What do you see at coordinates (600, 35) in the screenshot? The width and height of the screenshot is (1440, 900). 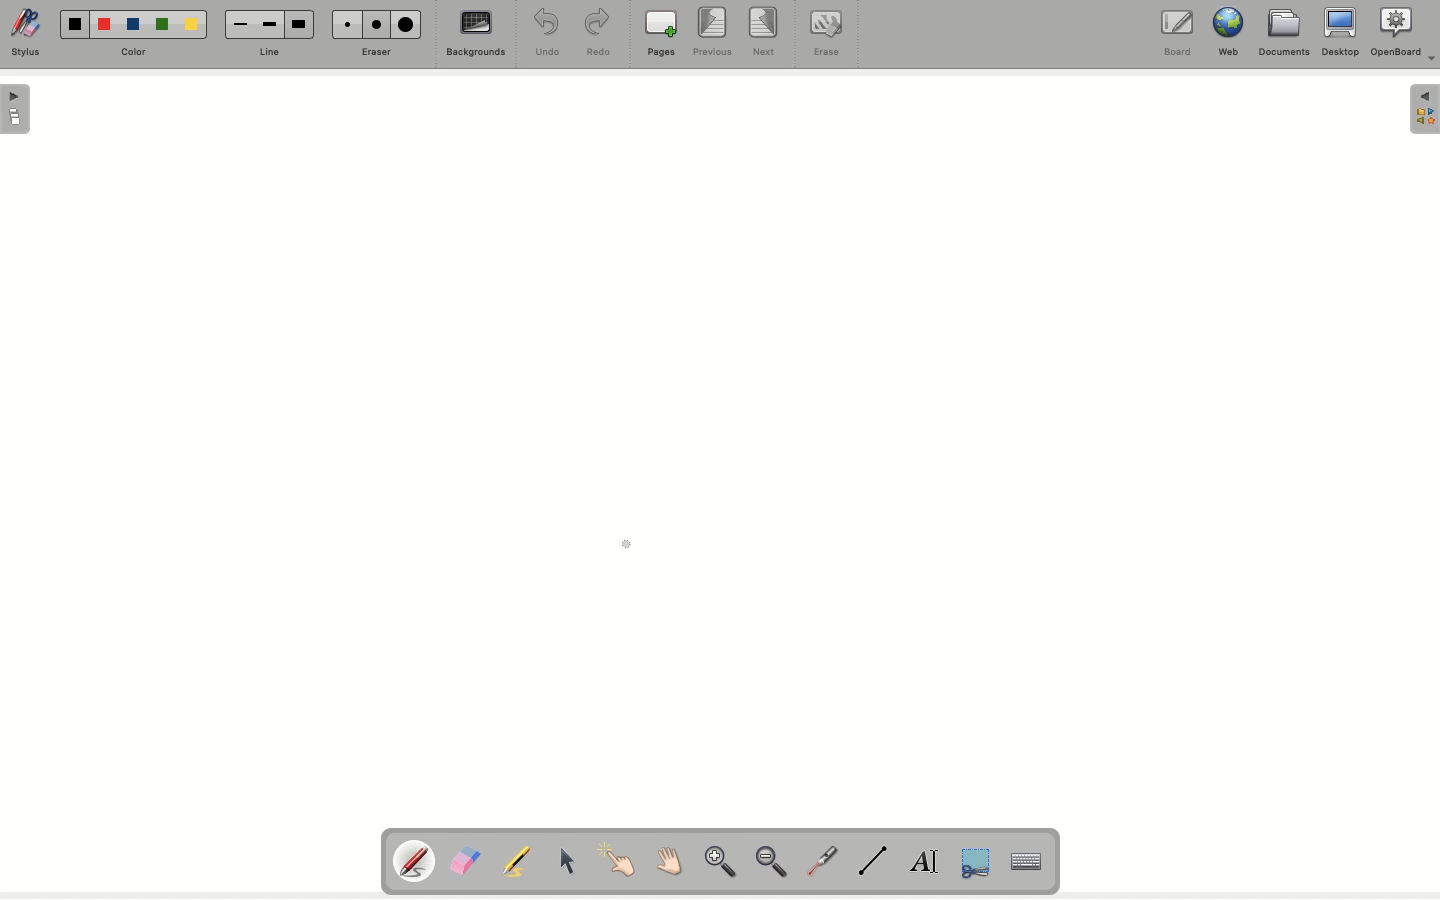 I see `Redo` at bounding box center [600, 35].